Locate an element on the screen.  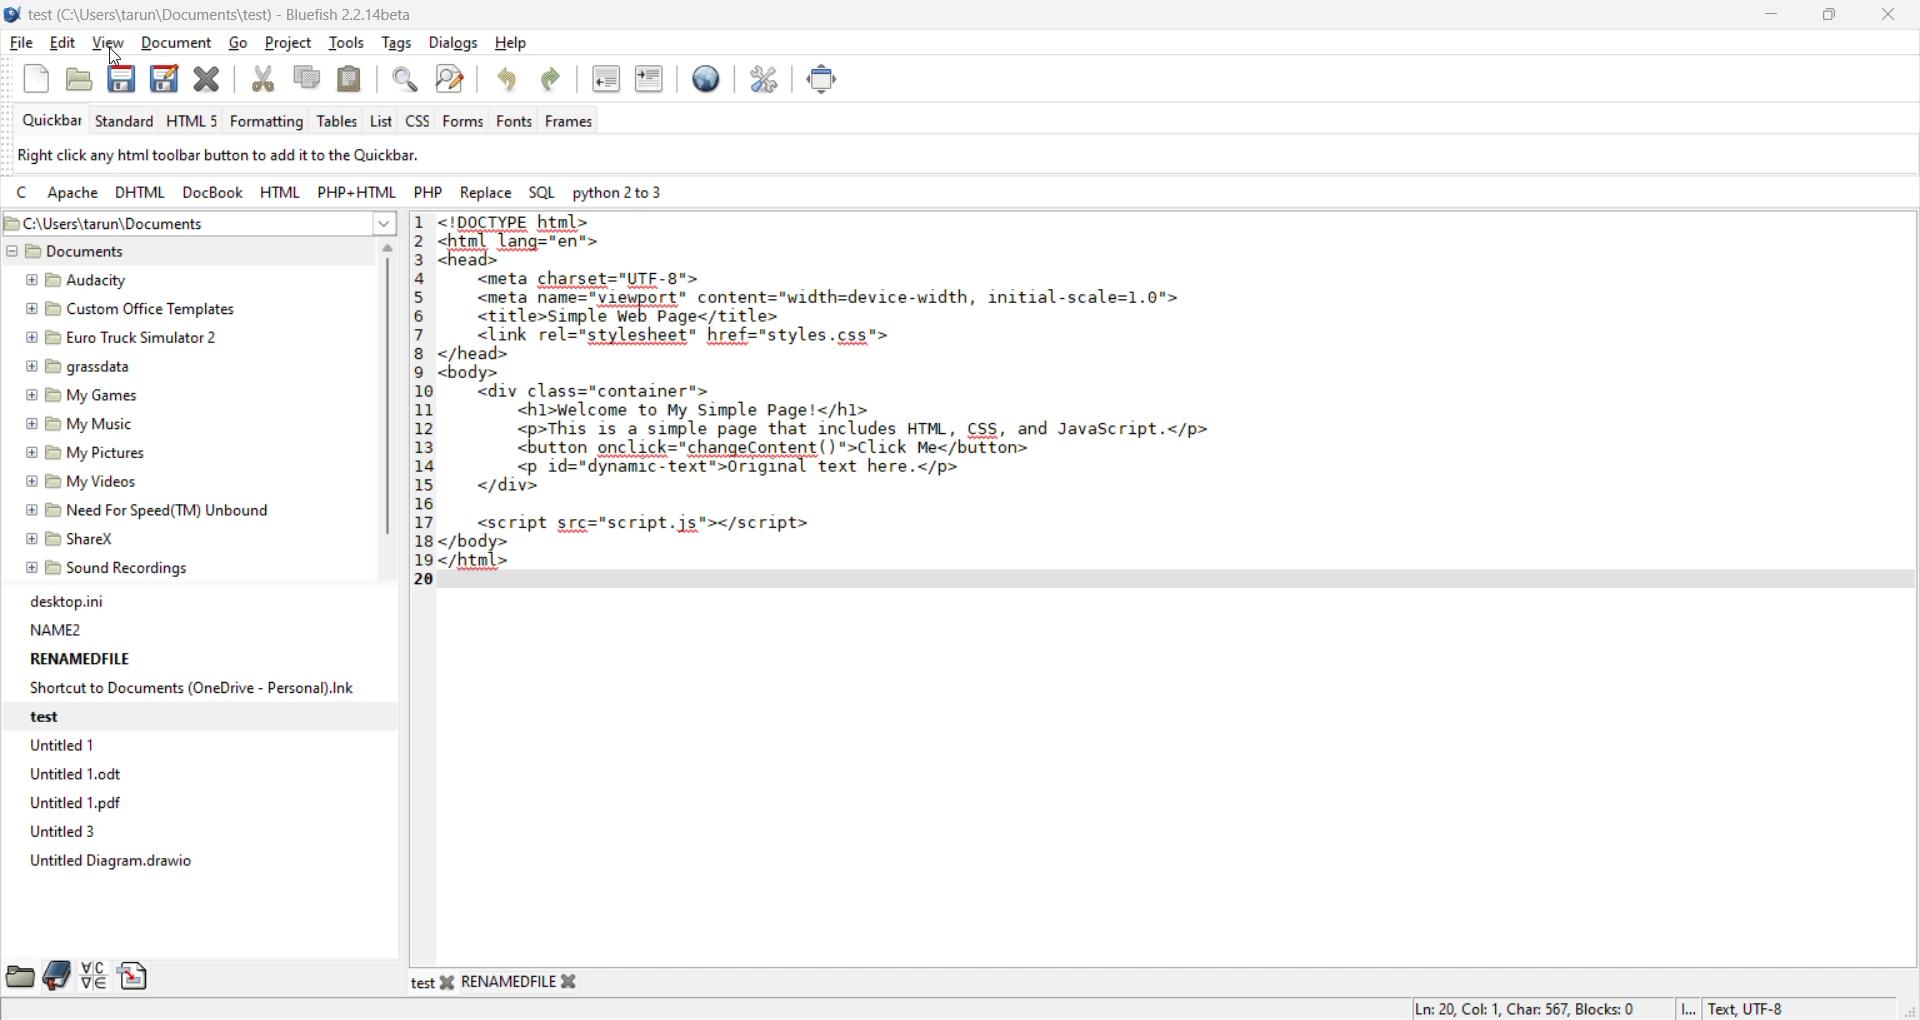
dialogs is located at coordinates (453, 42).